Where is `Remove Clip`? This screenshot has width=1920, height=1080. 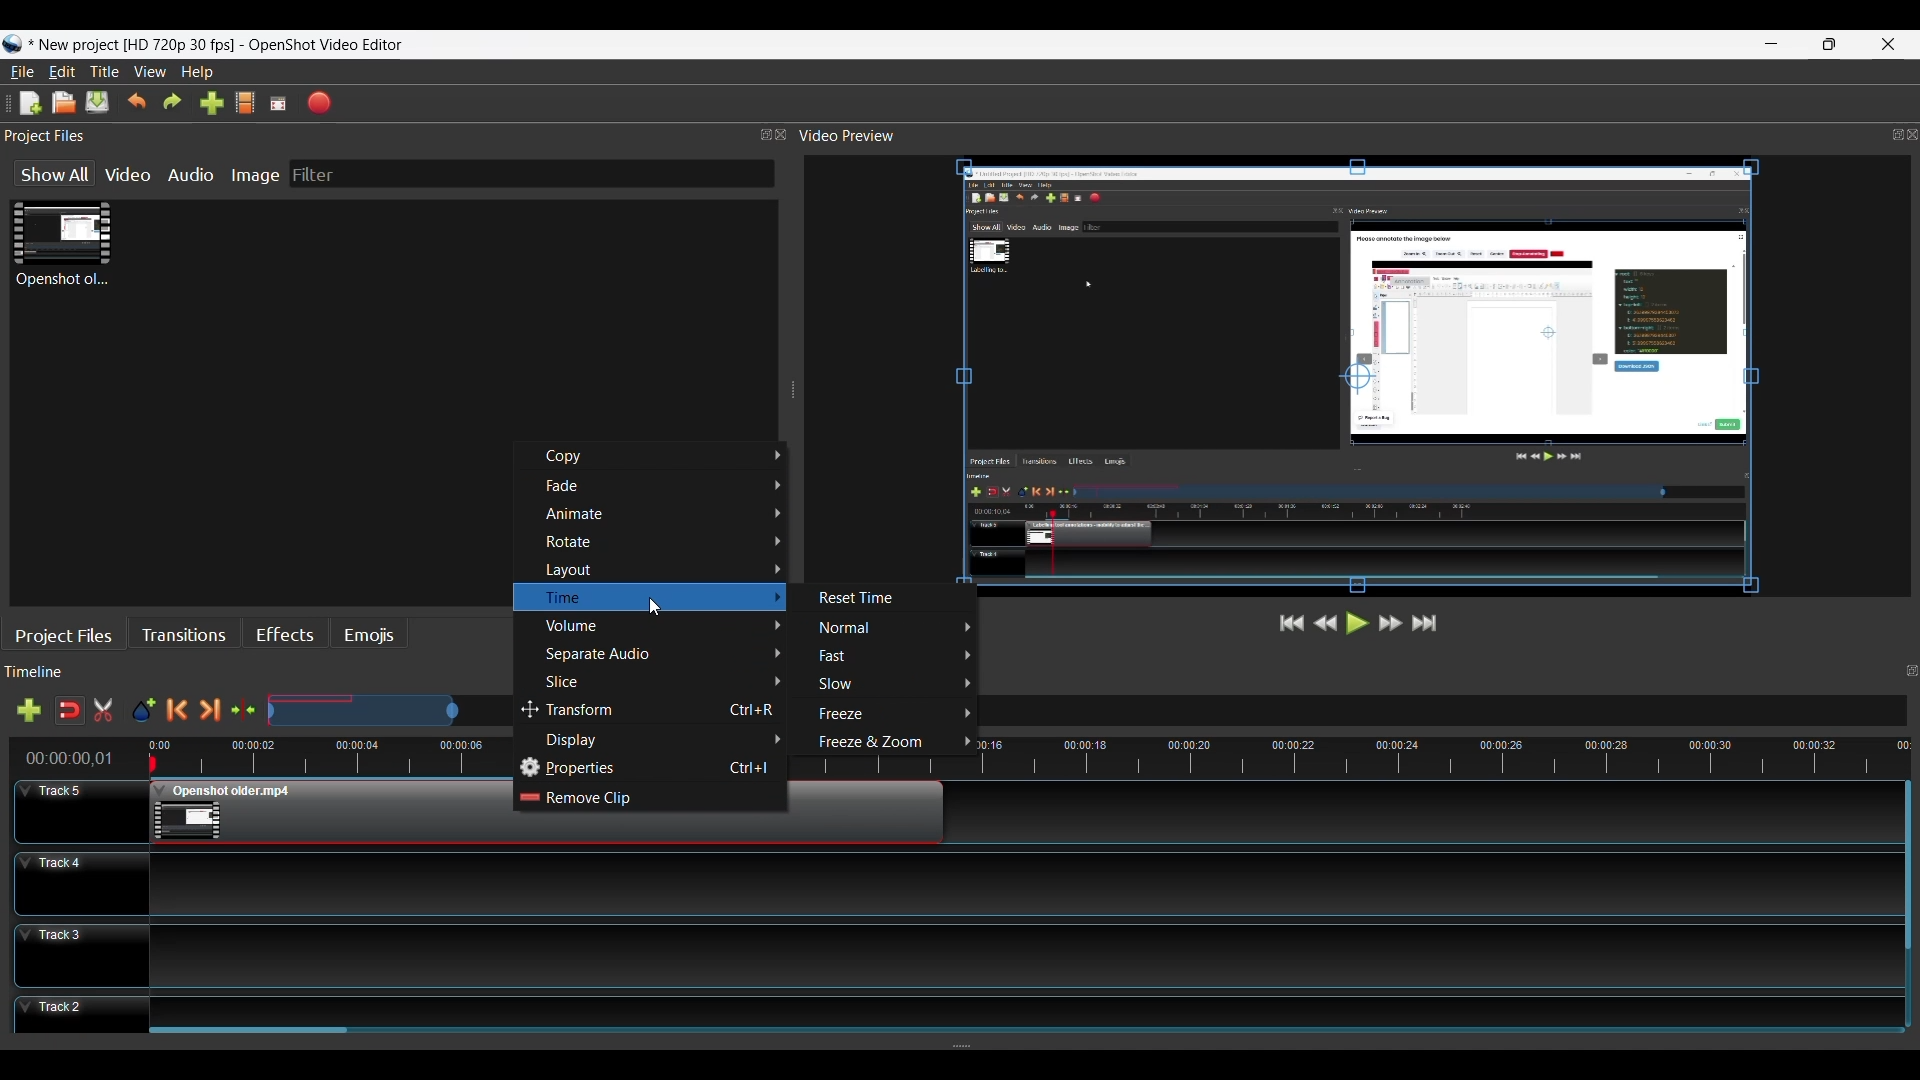 Remove Clip is located at coordinates (647, 799).